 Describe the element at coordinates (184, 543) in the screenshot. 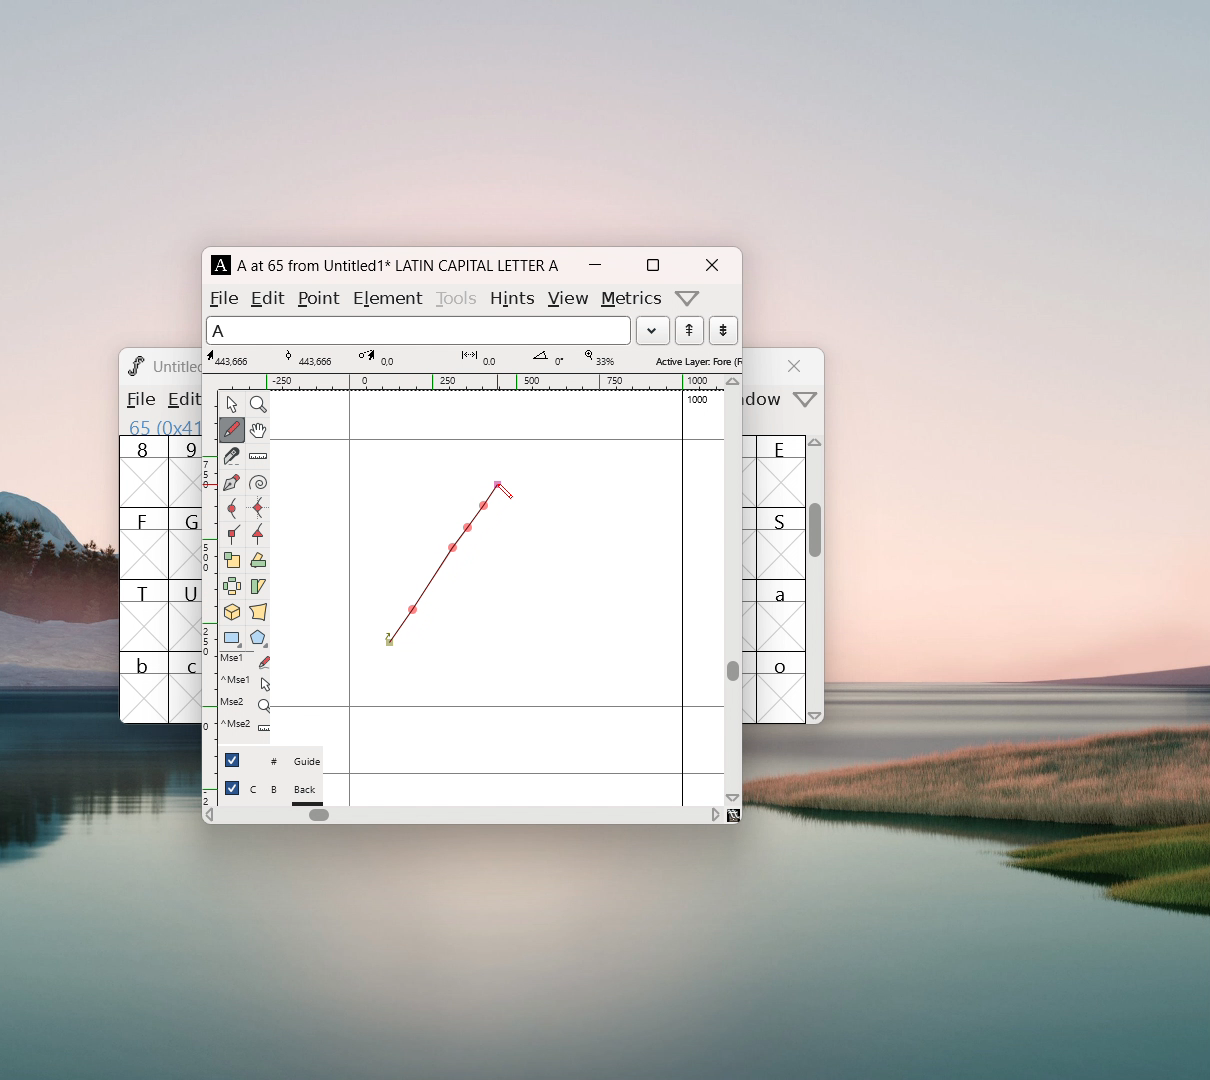

I see `G` at that location.